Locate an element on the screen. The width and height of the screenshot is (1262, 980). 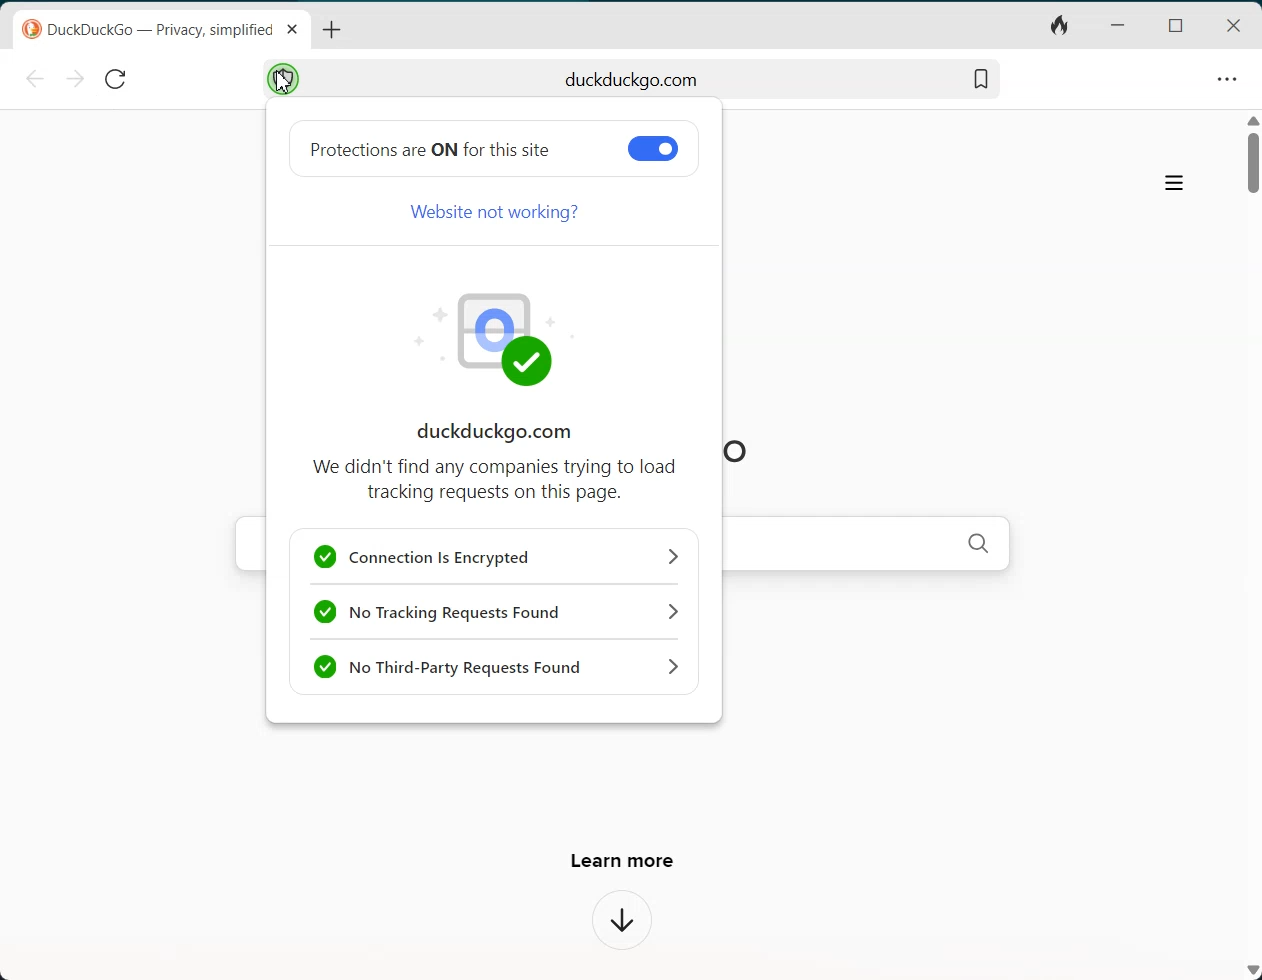
Forward is located at coordinates (73, 79).